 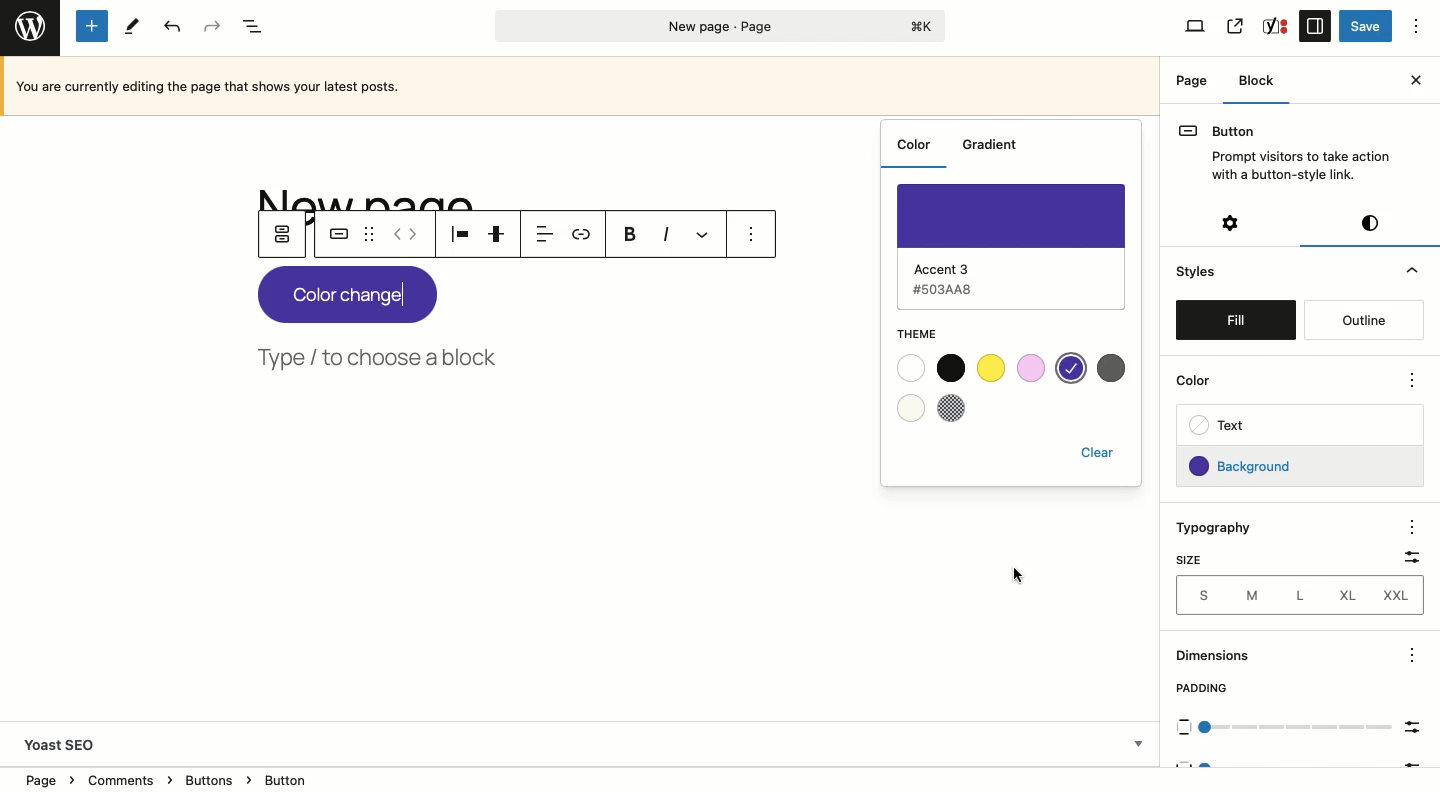 I want to click on More, so click(x=701, y=234).